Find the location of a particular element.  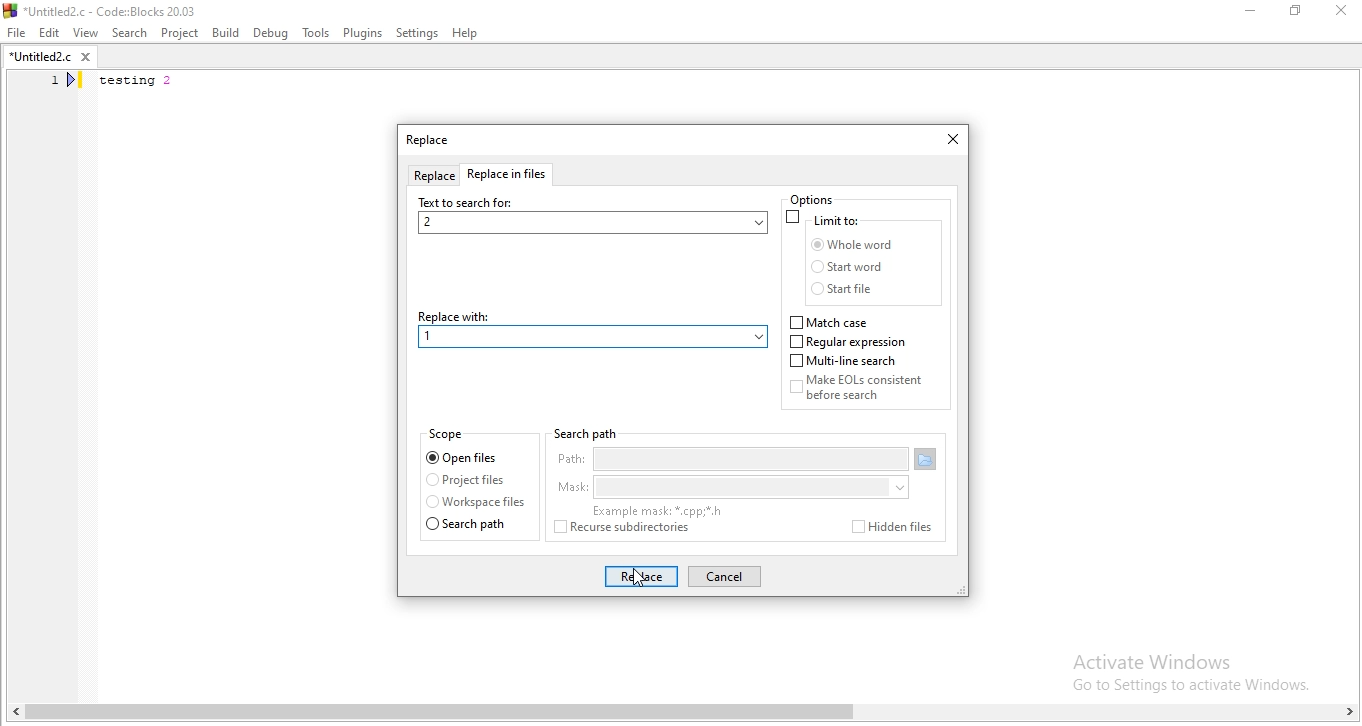

*untitled2.c is located at coordinates (49, 59).